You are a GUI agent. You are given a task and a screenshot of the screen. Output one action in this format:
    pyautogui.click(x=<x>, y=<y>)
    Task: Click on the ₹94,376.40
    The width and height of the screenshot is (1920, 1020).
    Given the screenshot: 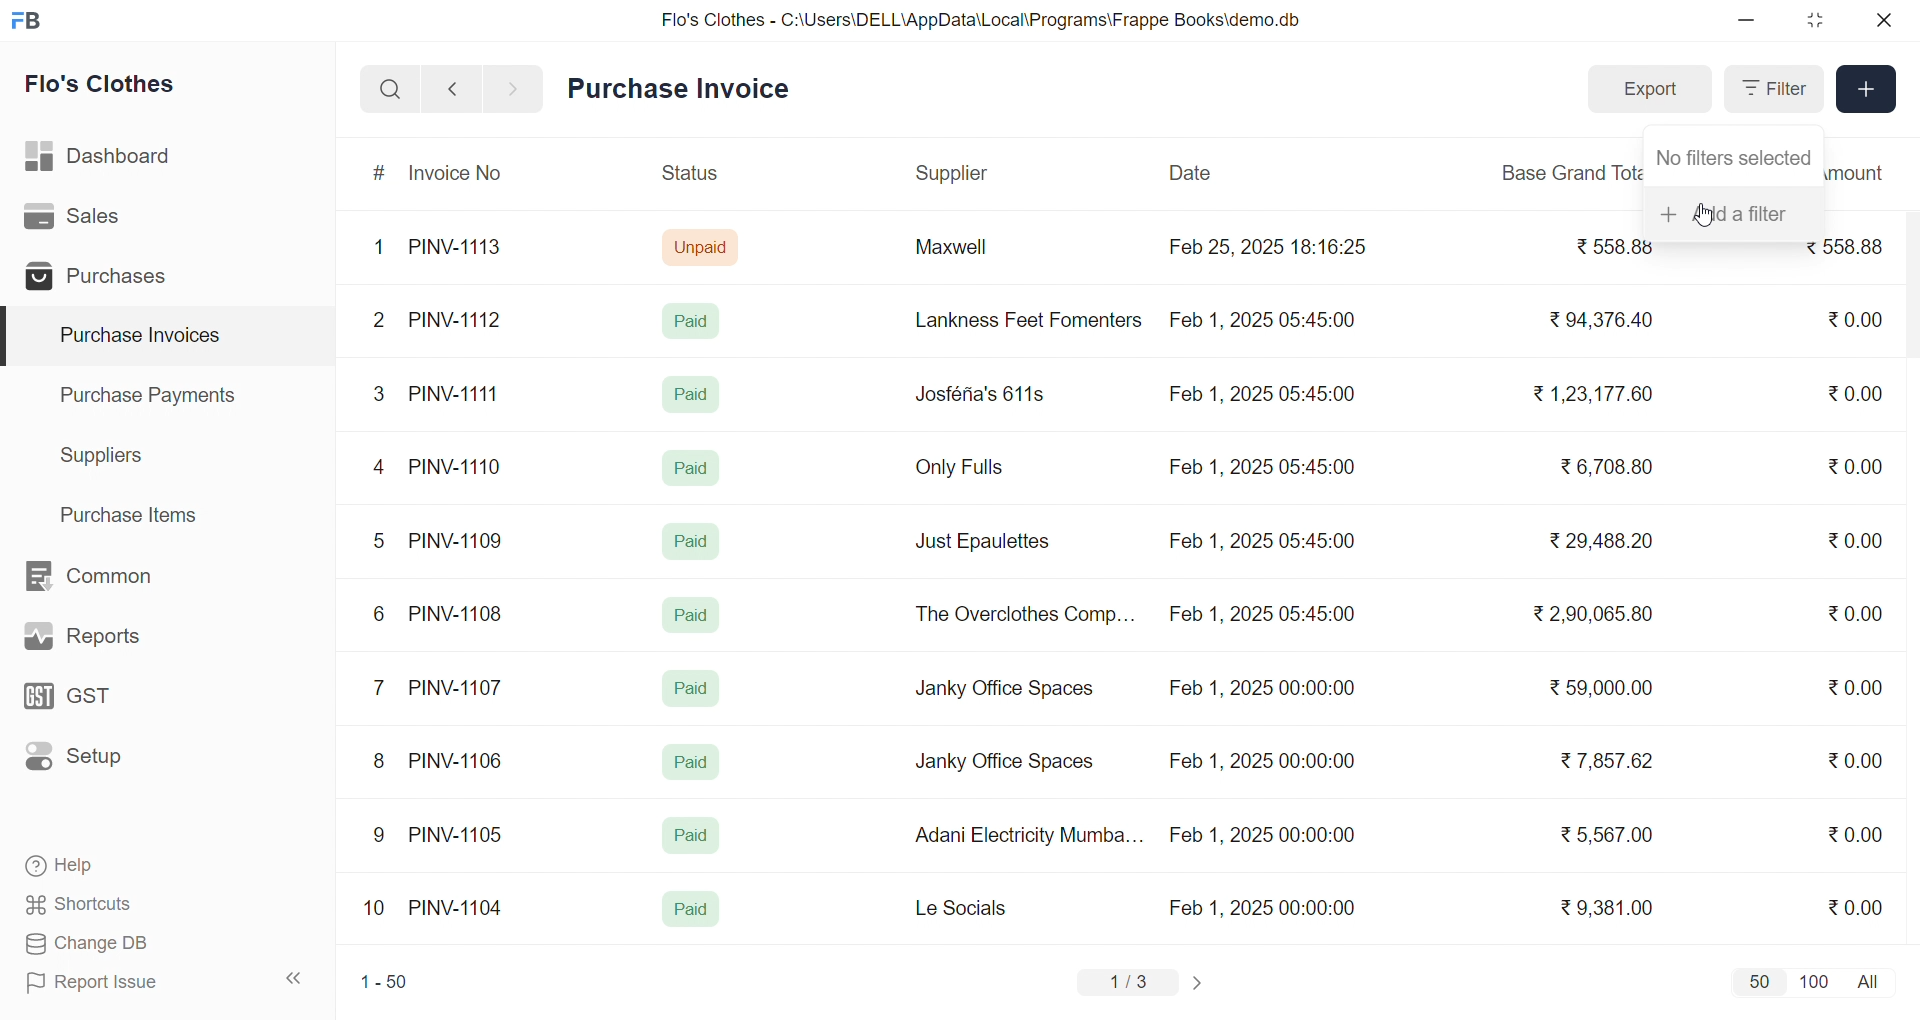 What is the action you would take?
    pyautogui.click(x=1596, y=321)
    